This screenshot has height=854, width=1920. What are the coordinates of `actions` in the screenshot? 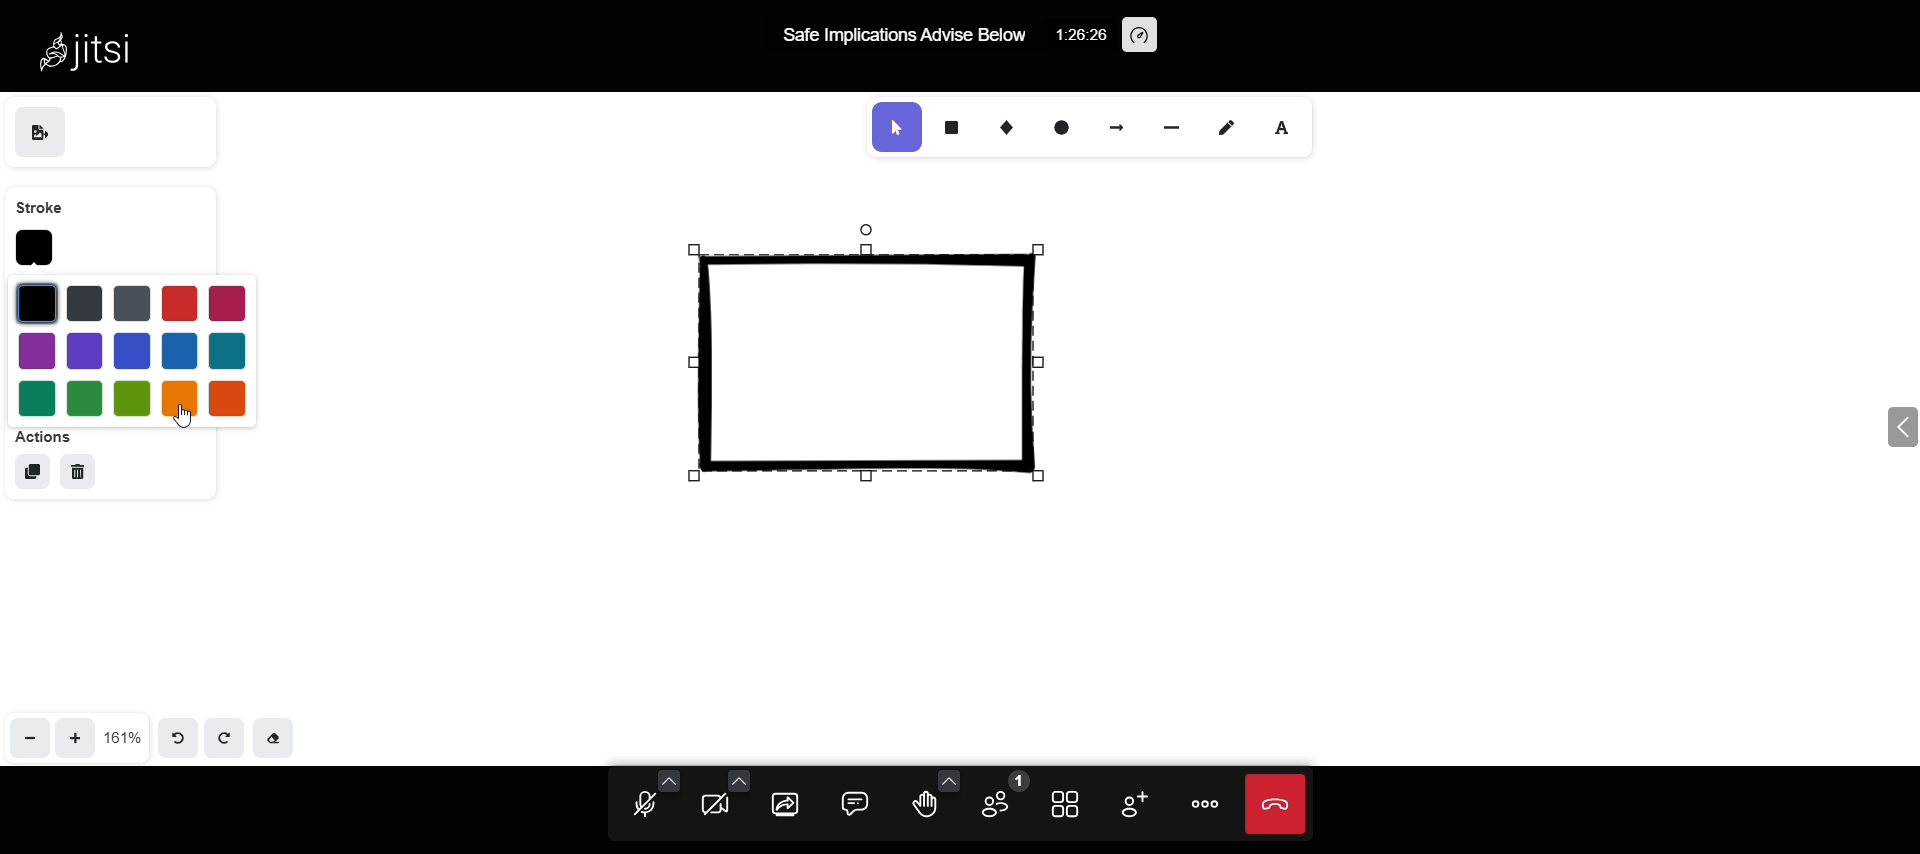 It's located at (52, 434).